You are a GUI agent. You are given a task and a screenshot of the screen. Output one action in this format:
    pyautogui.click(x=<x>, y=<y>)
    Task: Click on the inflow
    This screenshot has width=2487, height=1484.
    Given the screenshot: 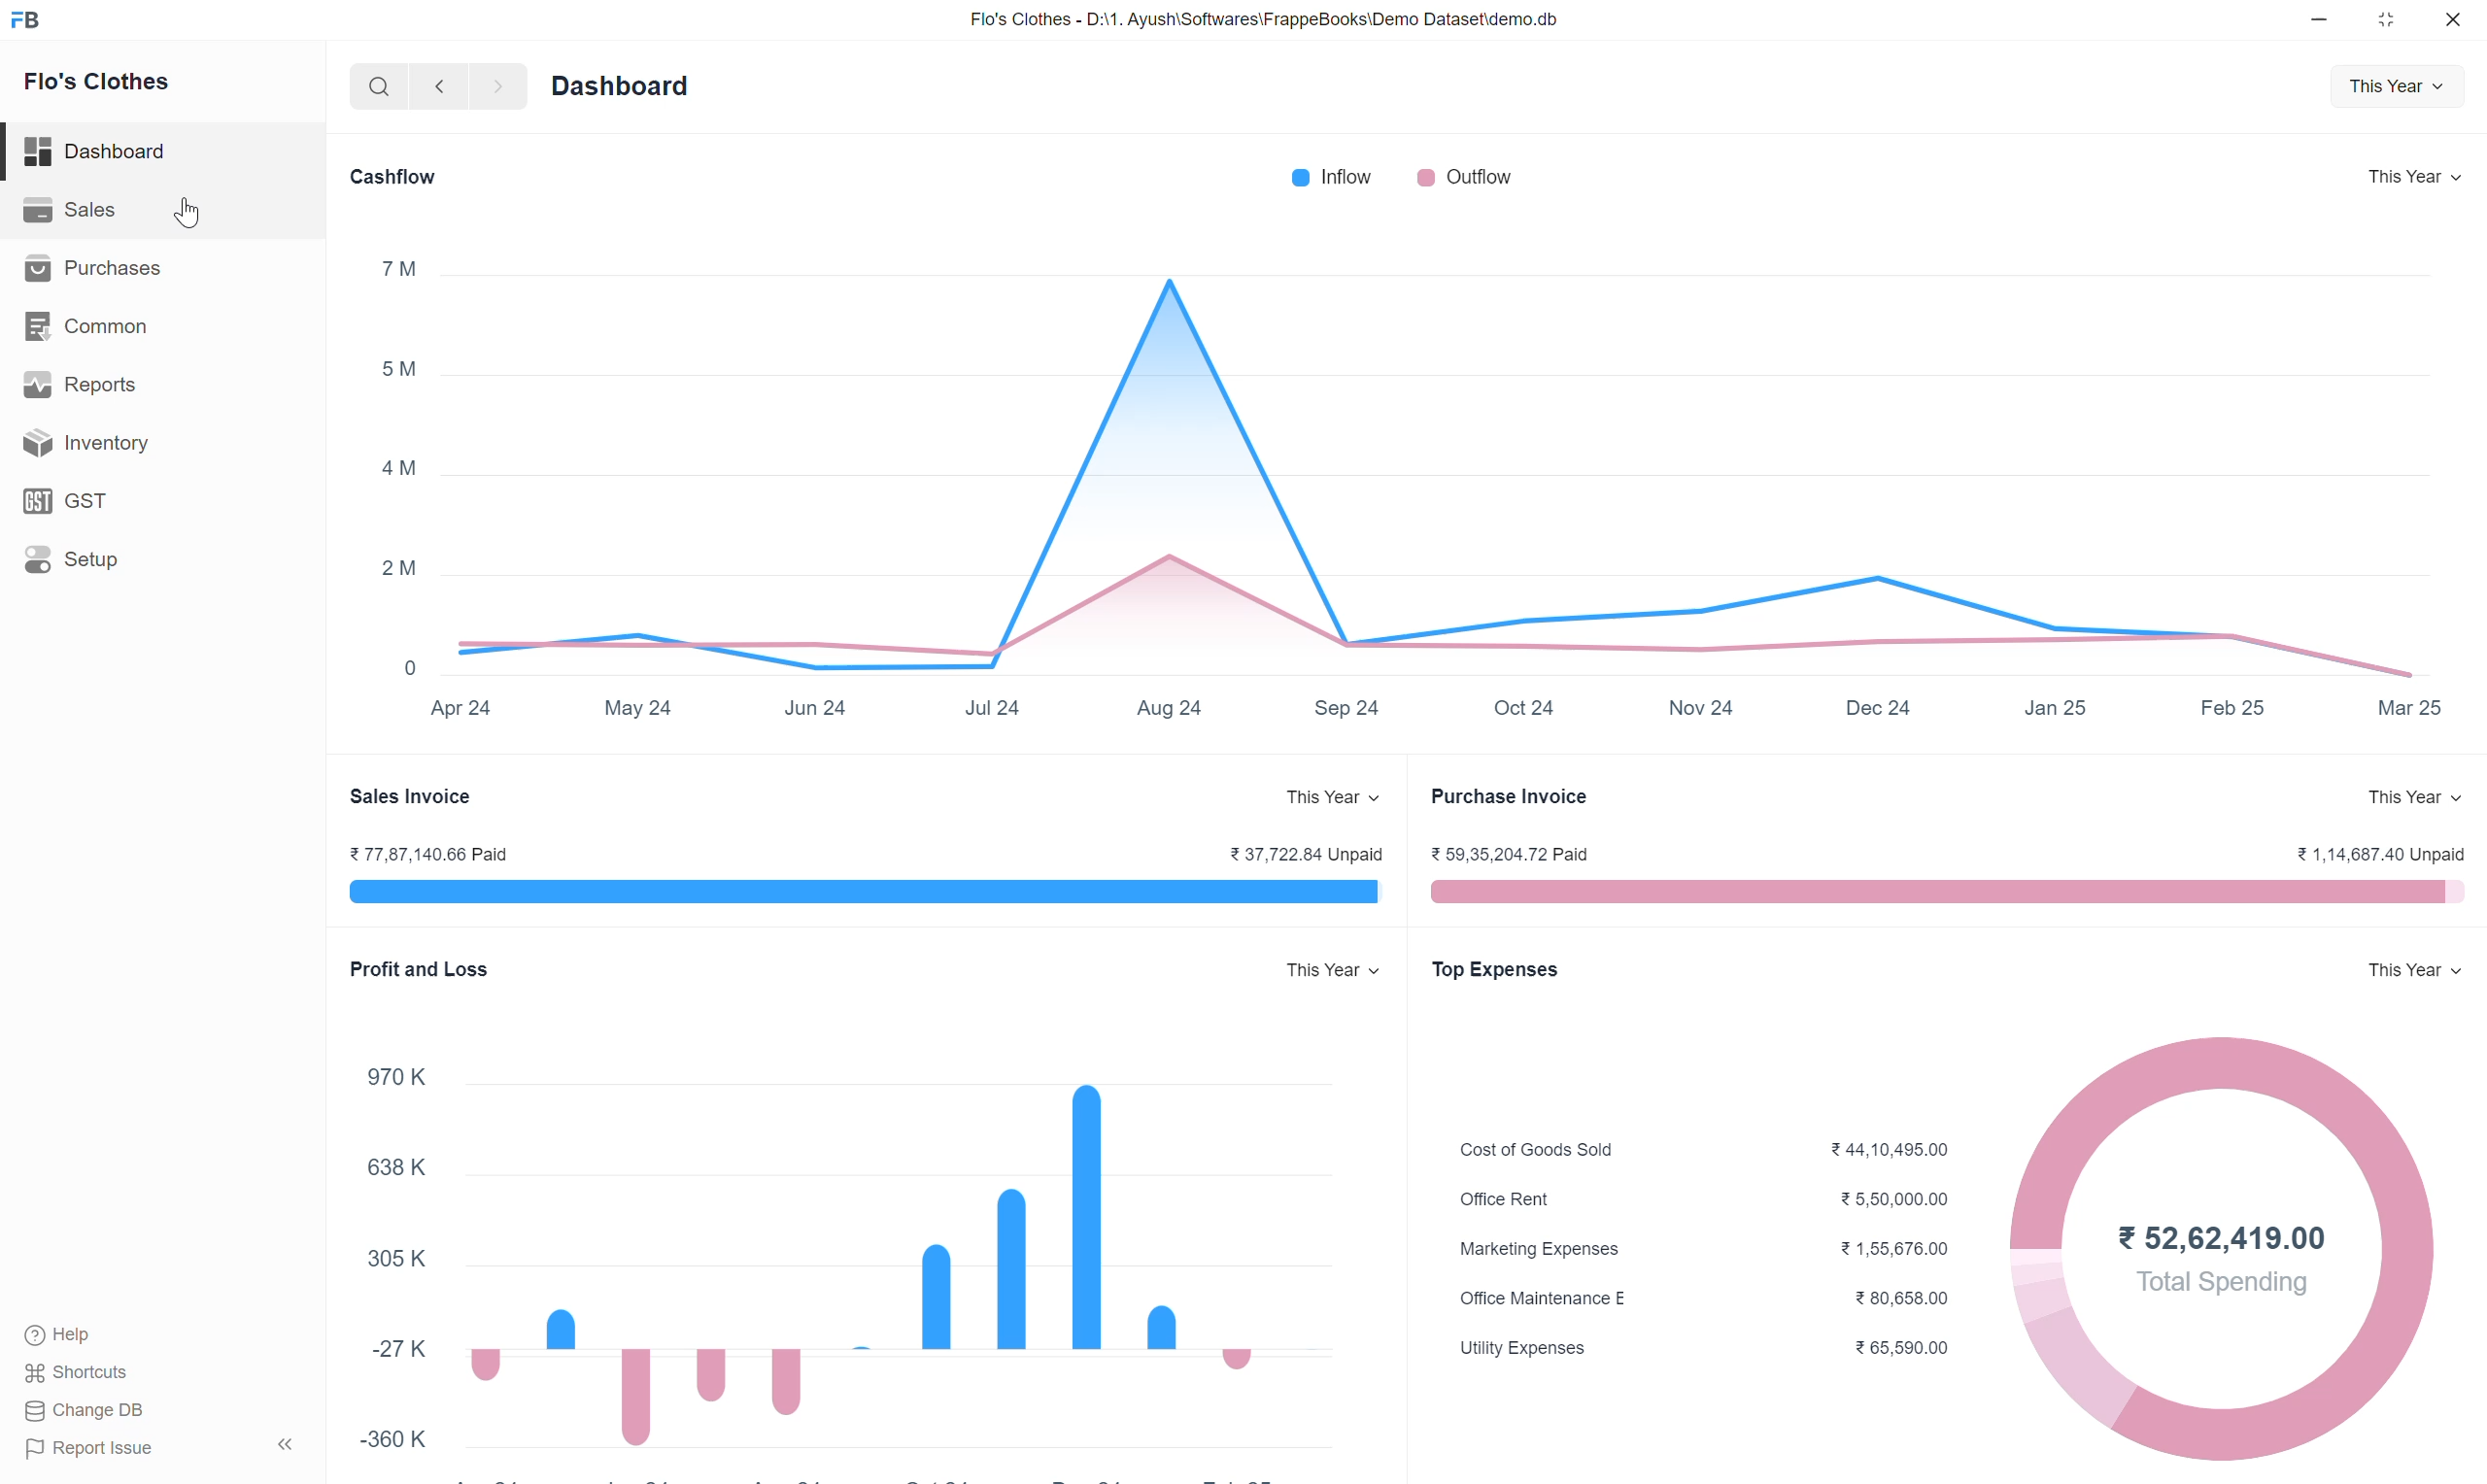 What is the action you would take?
    pyautogui.click(x=1324, y=178)
    